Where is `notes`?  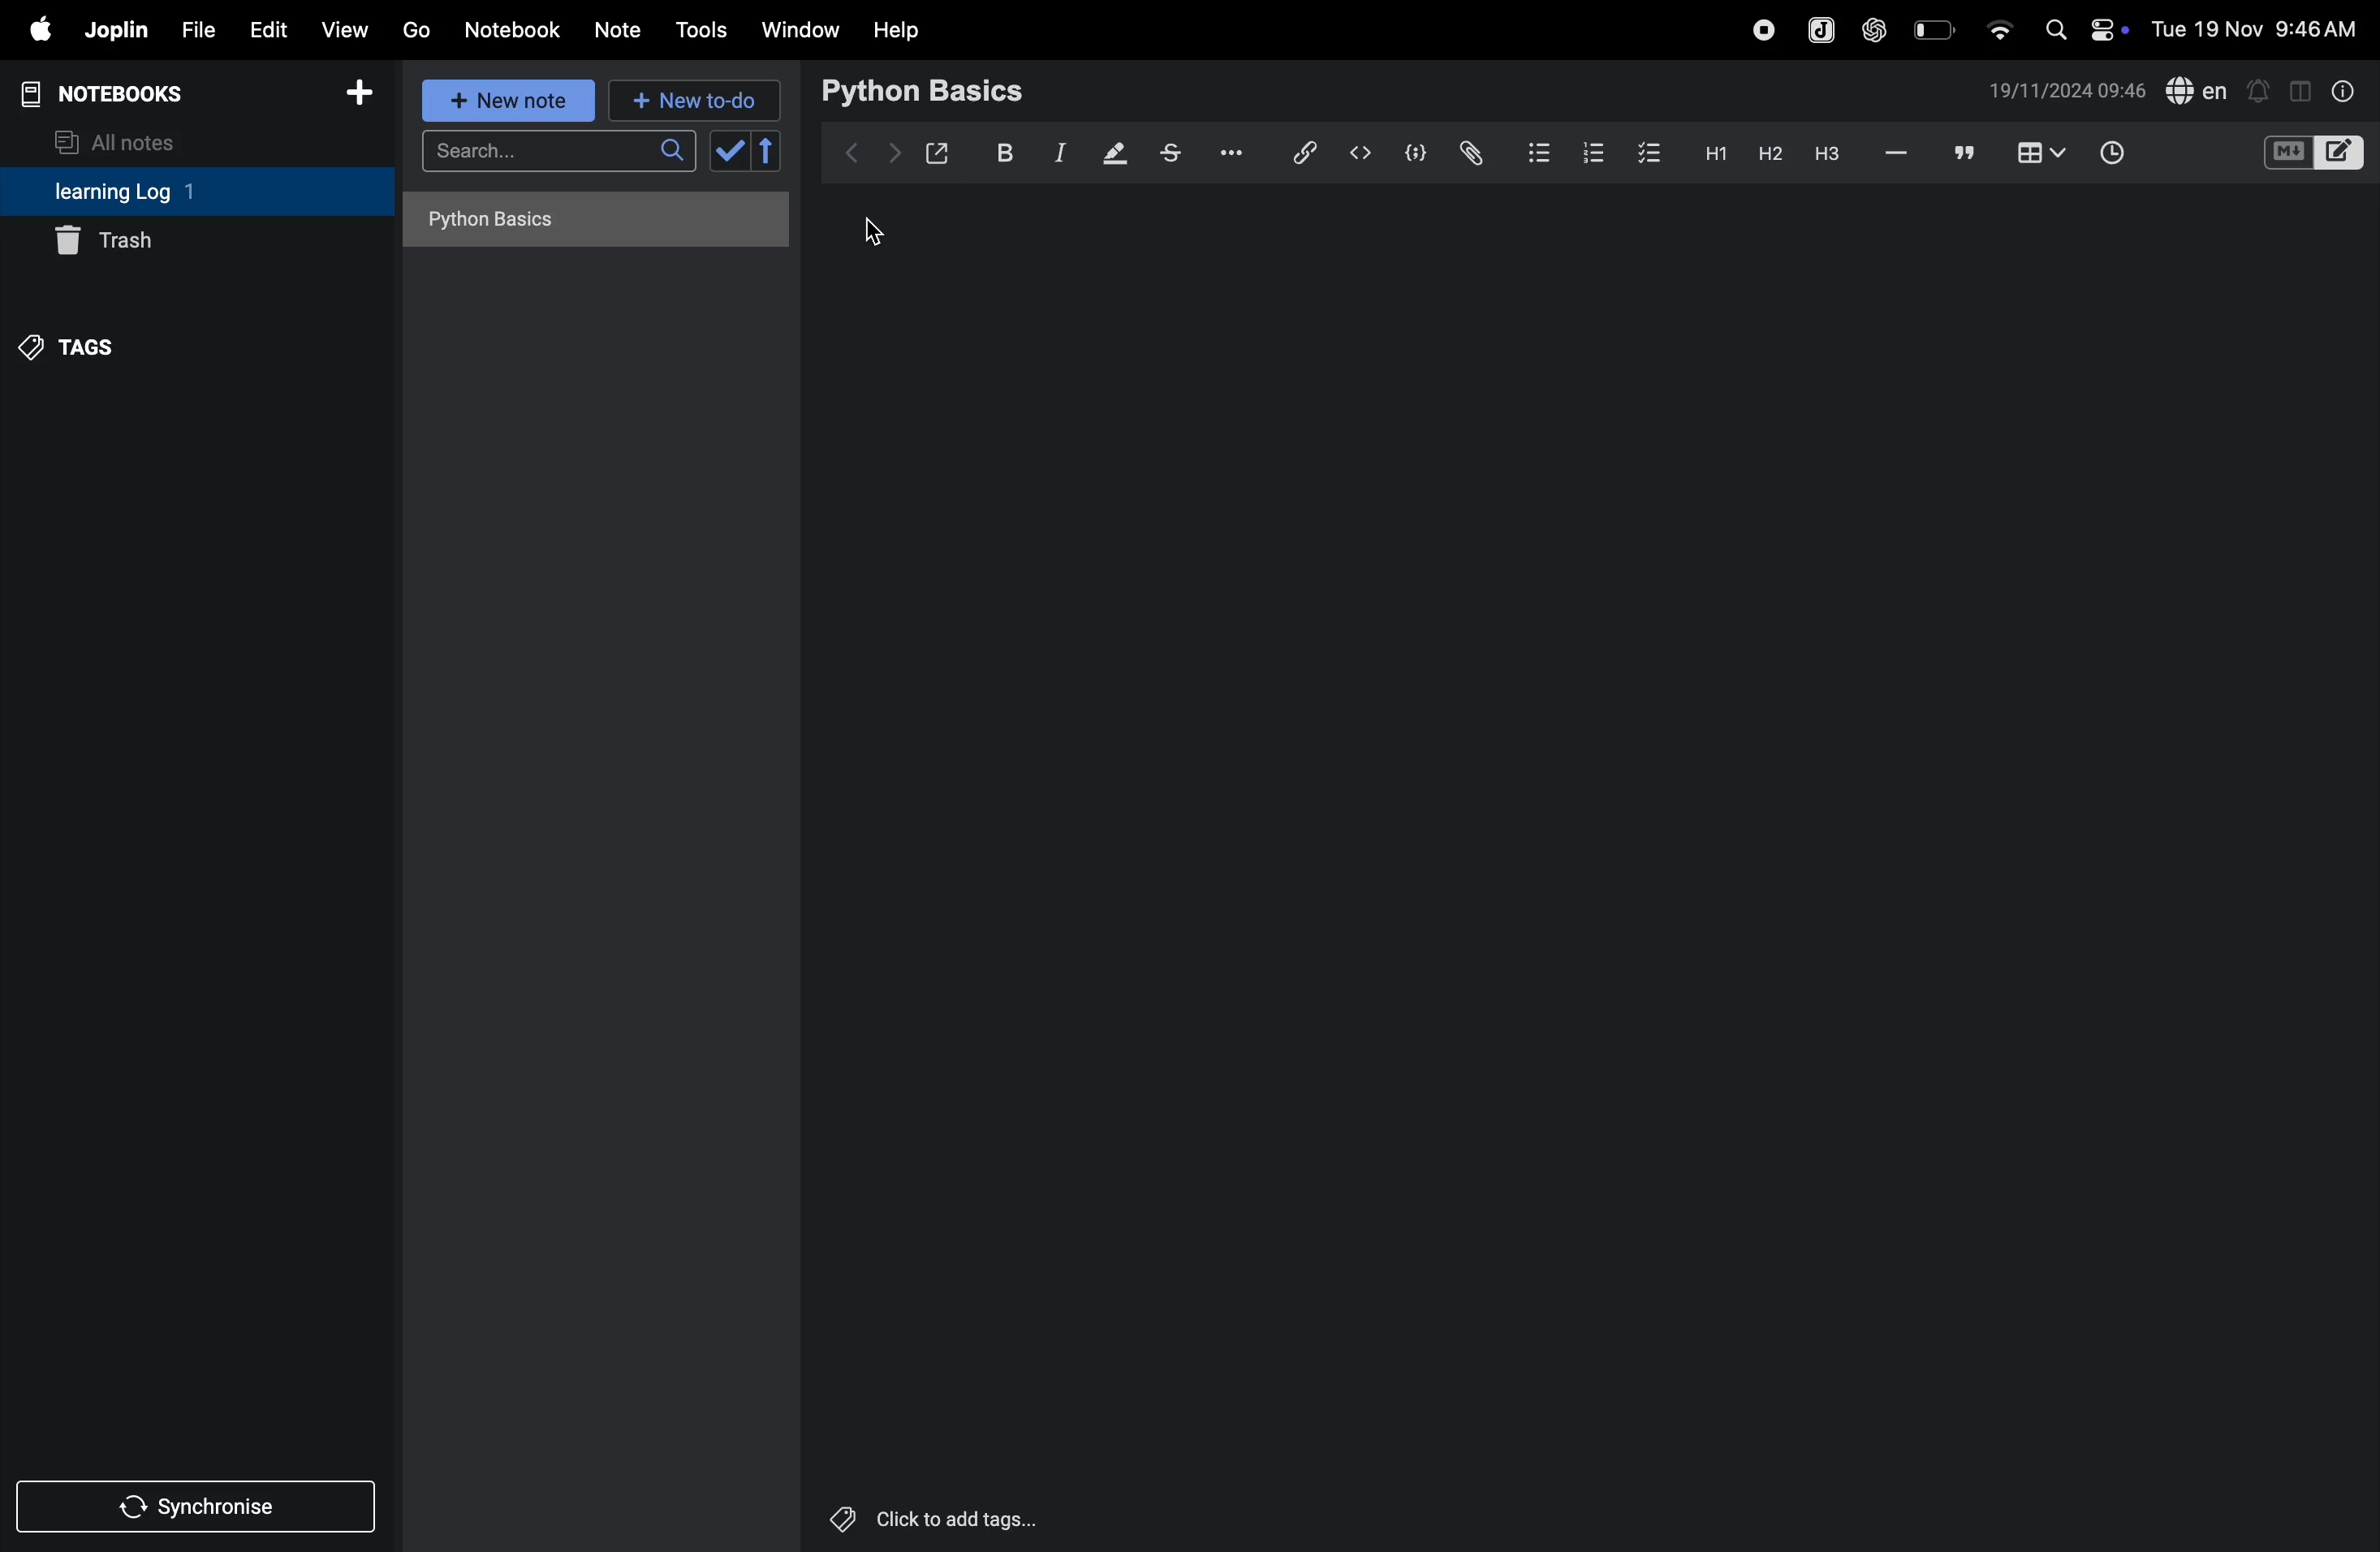 notes is located at coordinates (619, 31).